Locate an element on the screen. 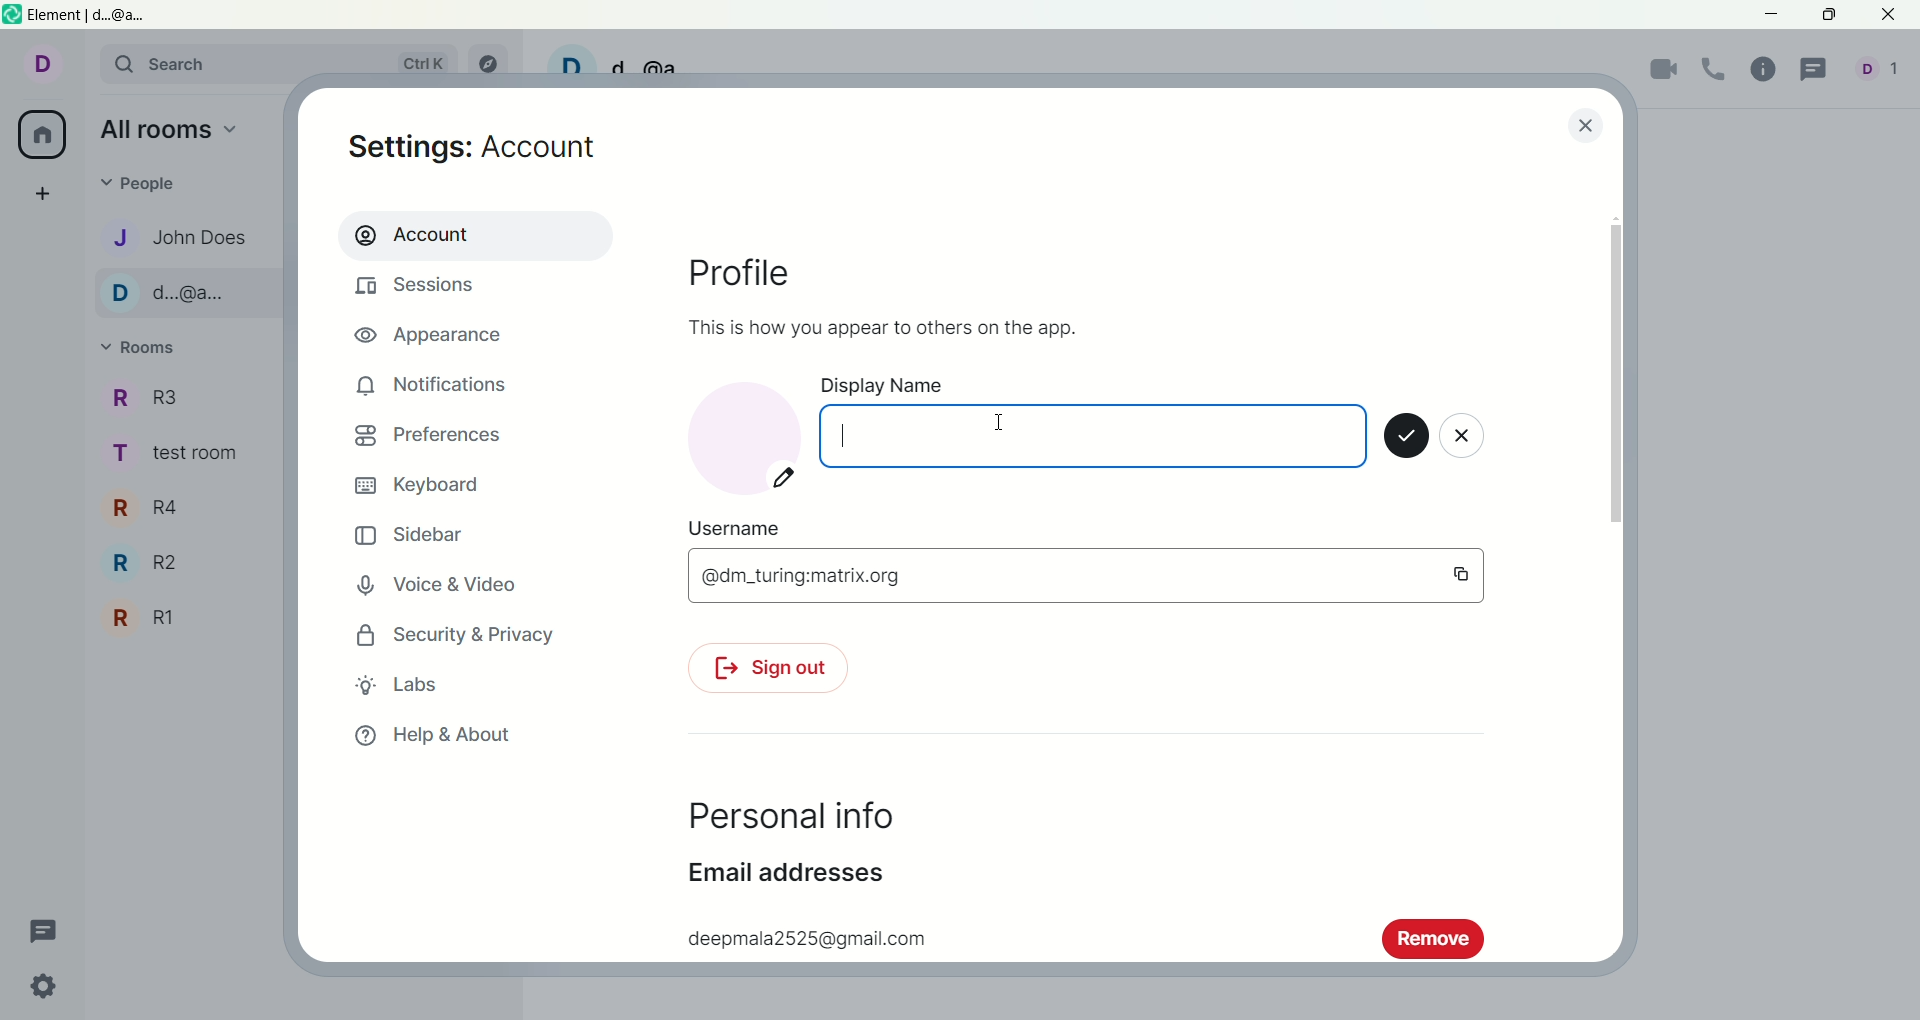 The height and width of the screenshot is (1020, 1920). remove is located at coordinates (1433, 937).